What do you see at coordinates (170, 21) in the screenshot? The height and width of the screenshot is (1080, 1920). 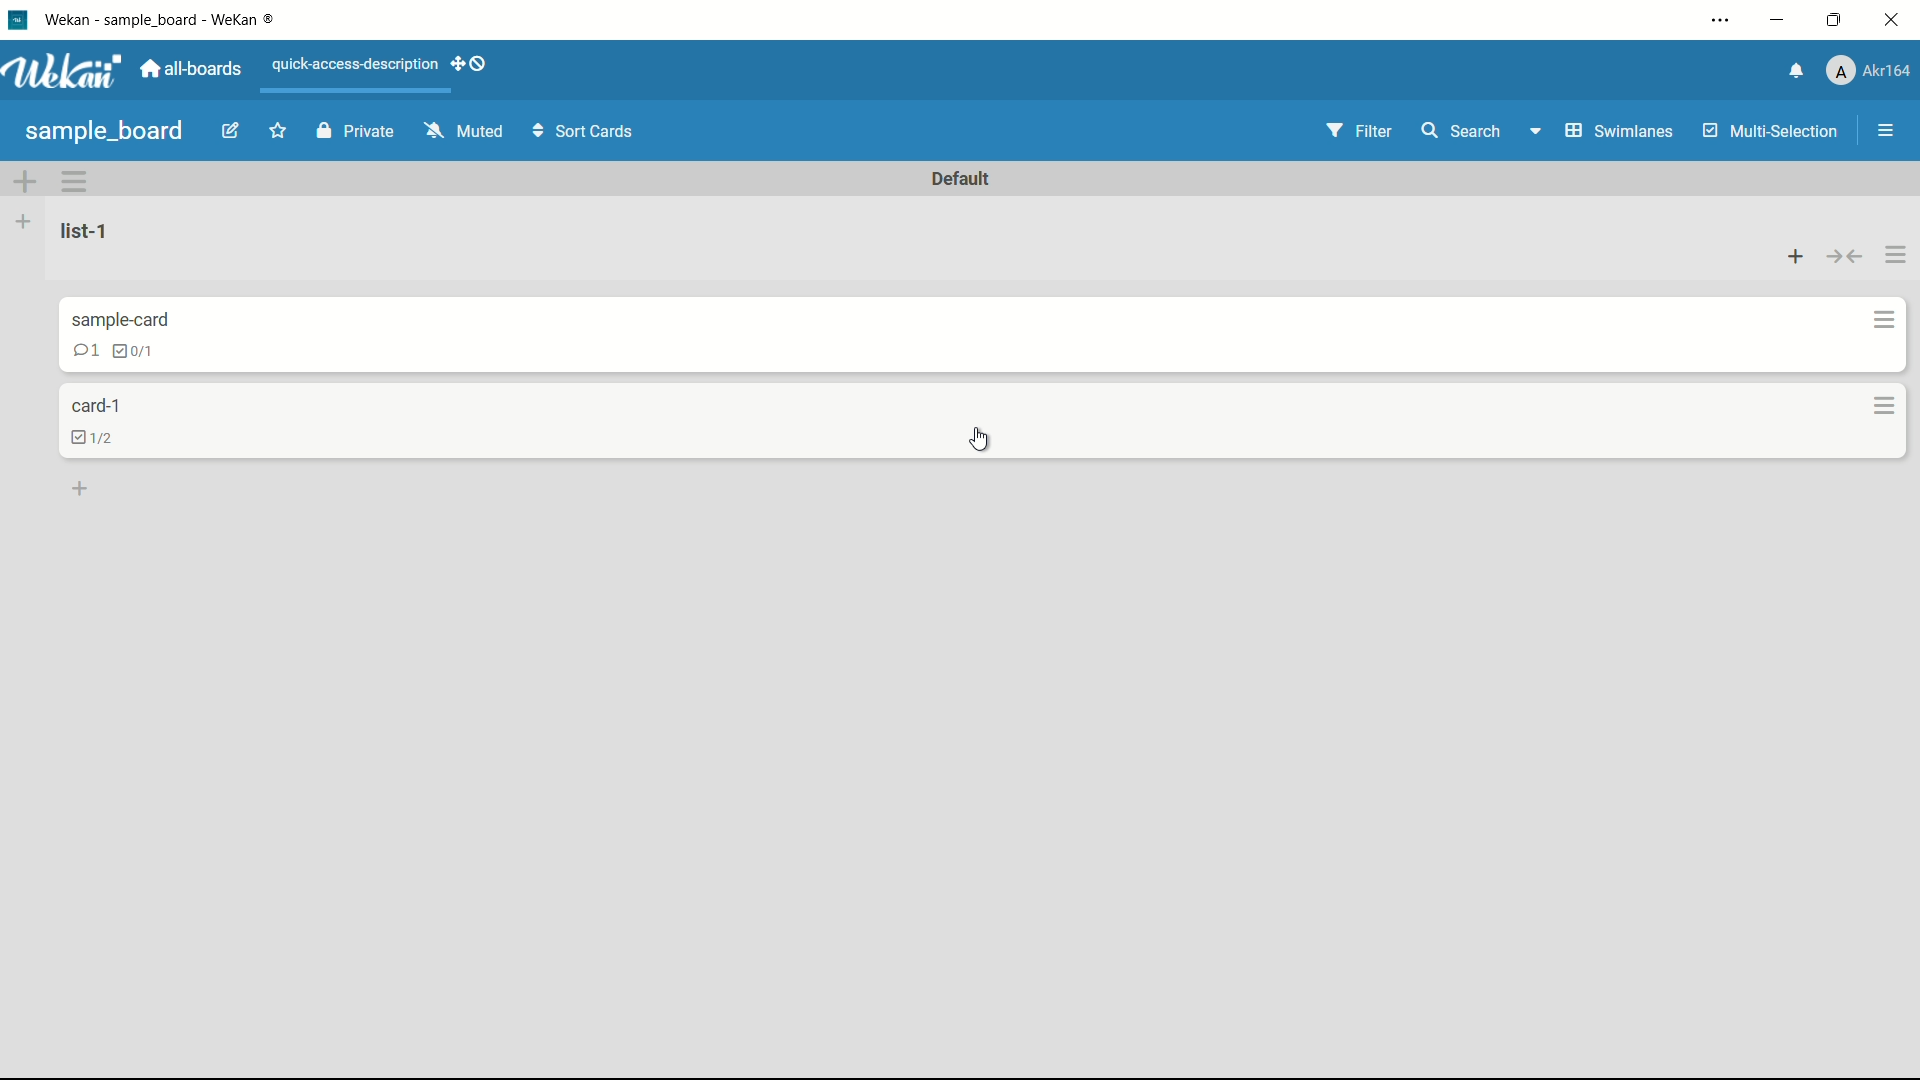 I see `Wekan - sample board - weaken` at bounding box center [170, 21].